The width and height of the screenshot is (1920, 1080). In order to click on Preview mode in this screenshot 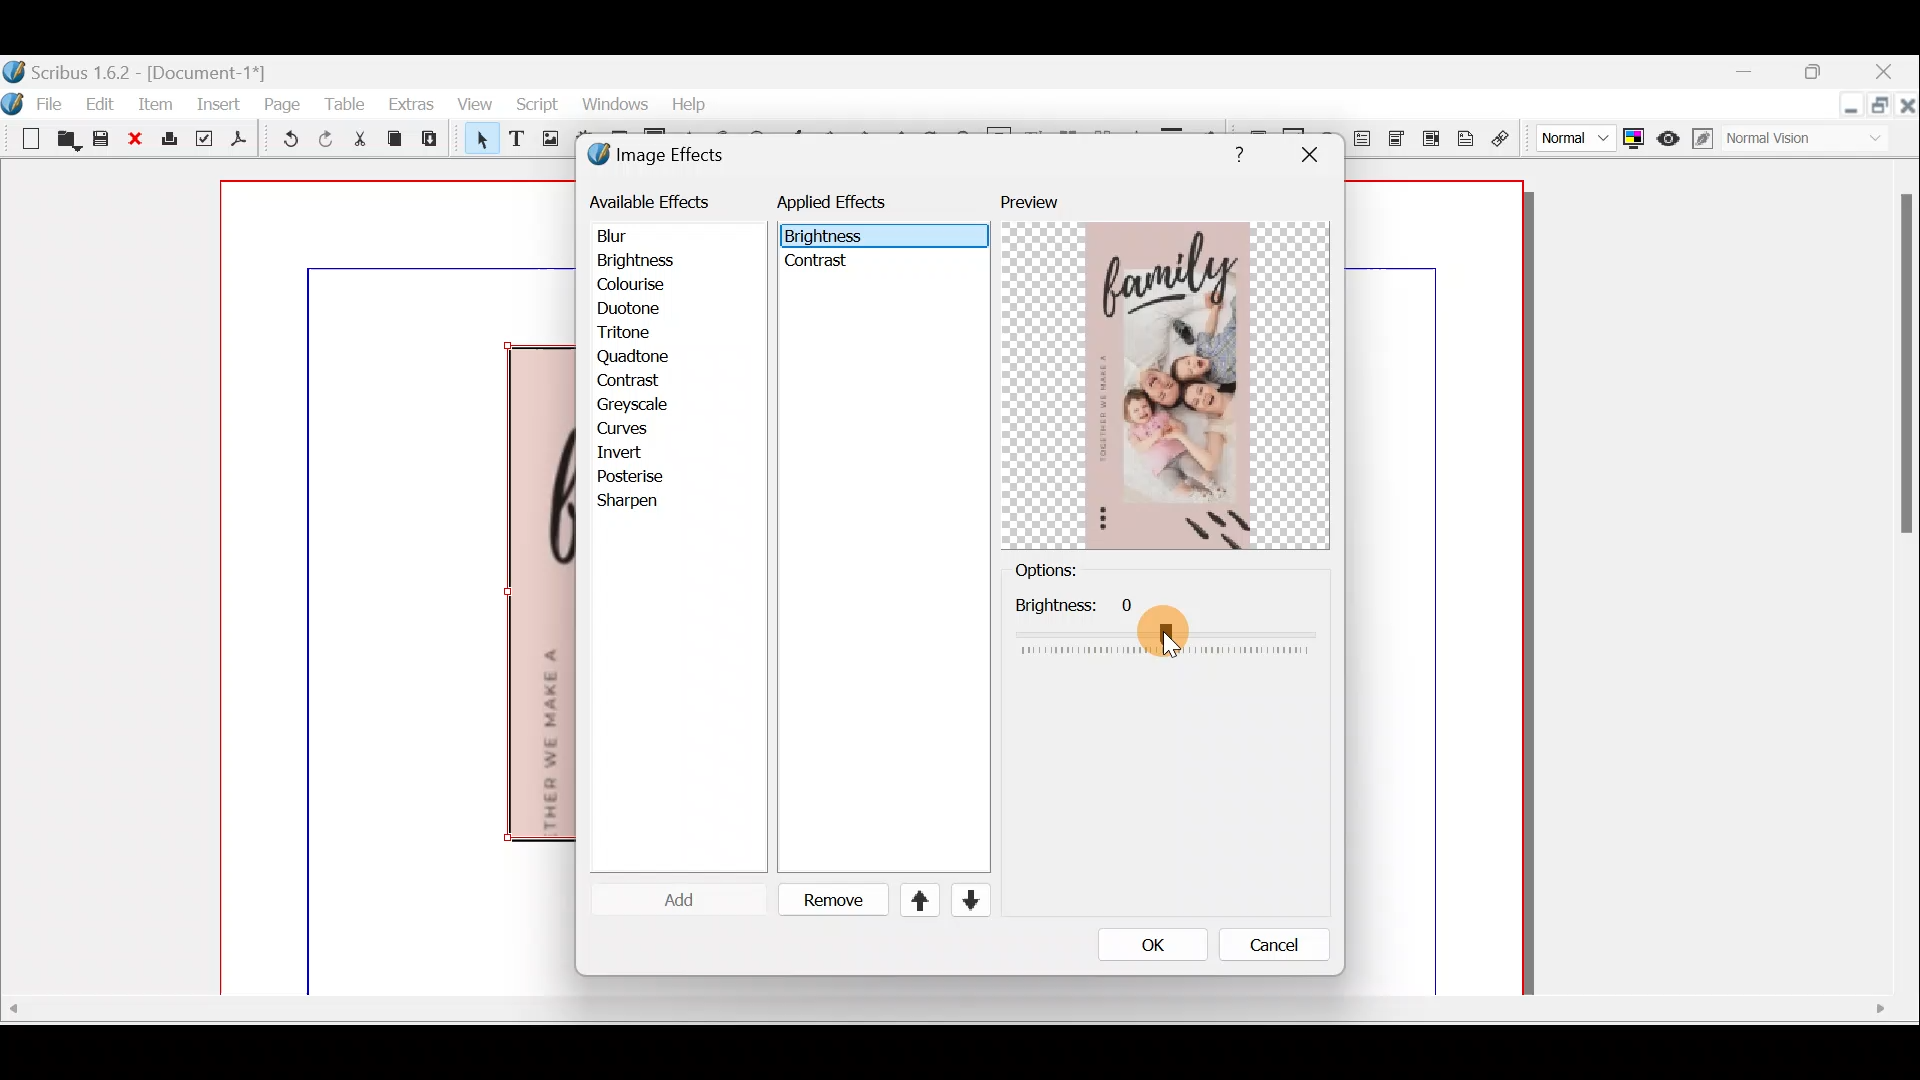, I will do `click(1669, 134)`.